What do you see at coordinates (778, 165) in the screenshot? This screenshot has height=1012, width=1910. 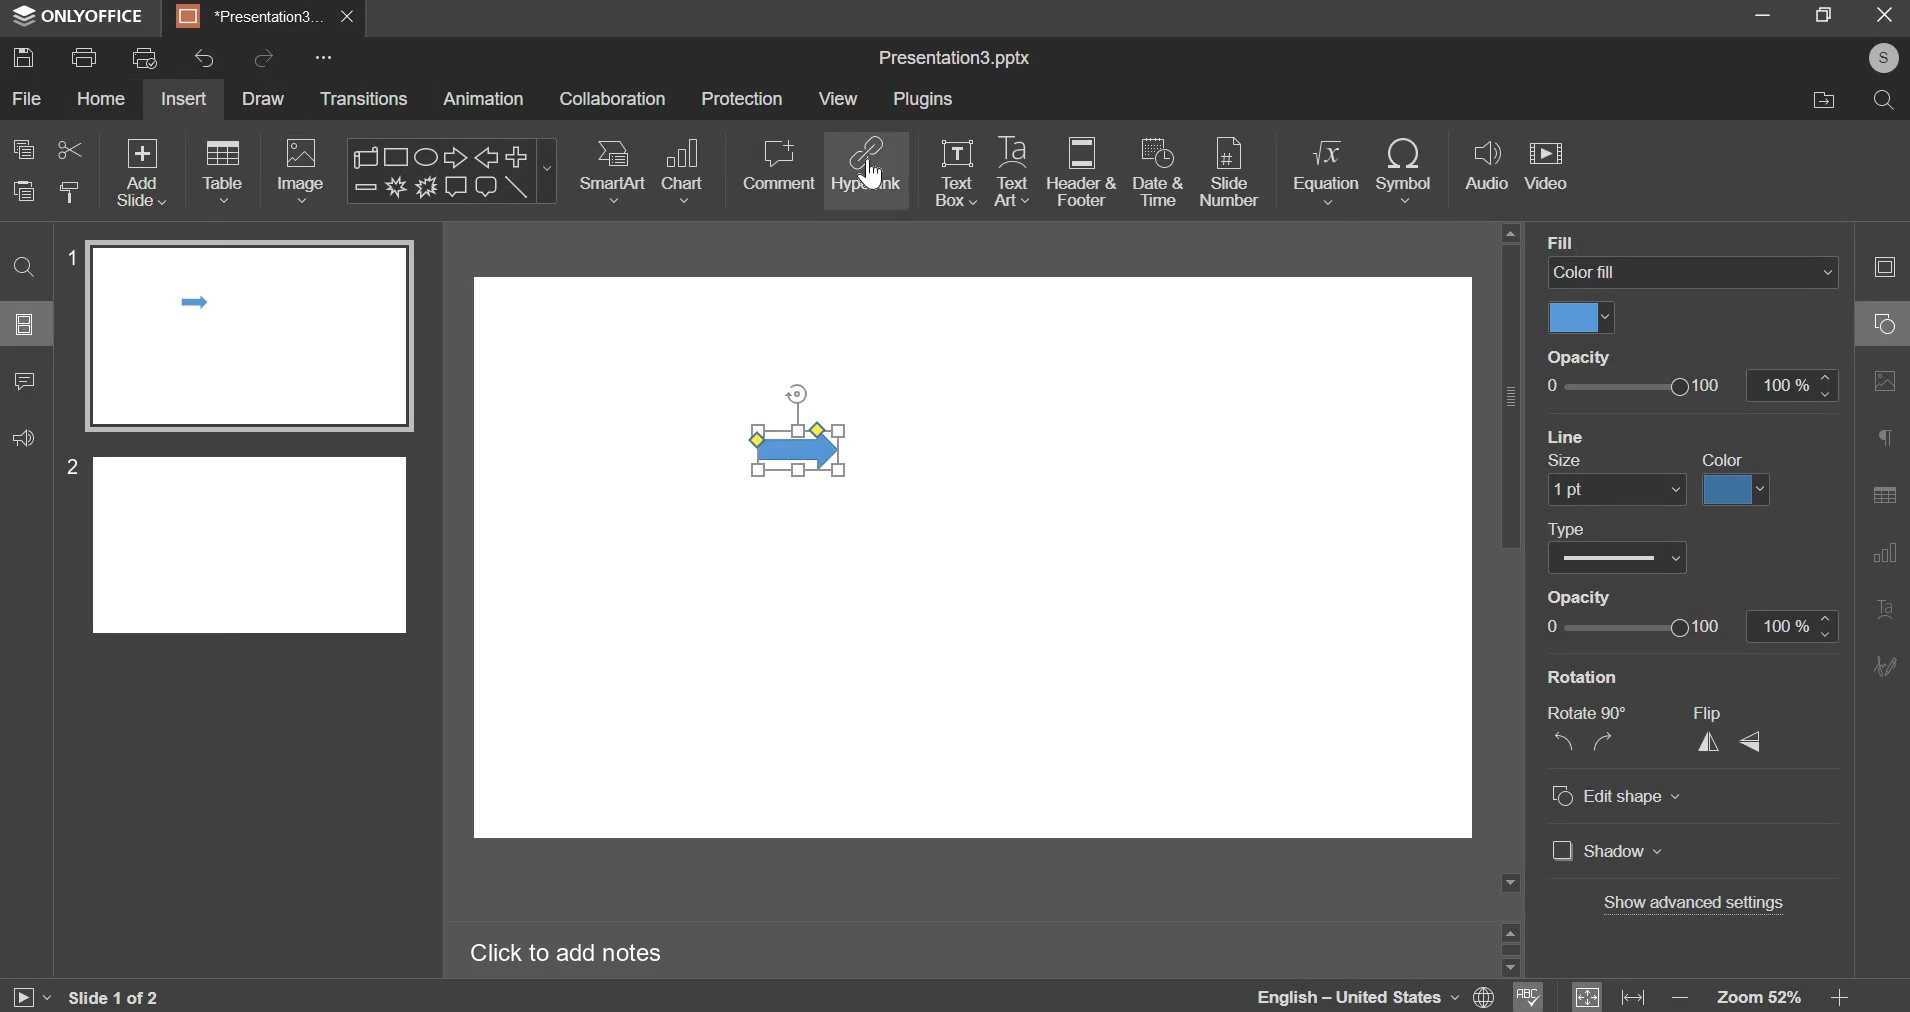 I see `comment` at bounding box center [778, 165].